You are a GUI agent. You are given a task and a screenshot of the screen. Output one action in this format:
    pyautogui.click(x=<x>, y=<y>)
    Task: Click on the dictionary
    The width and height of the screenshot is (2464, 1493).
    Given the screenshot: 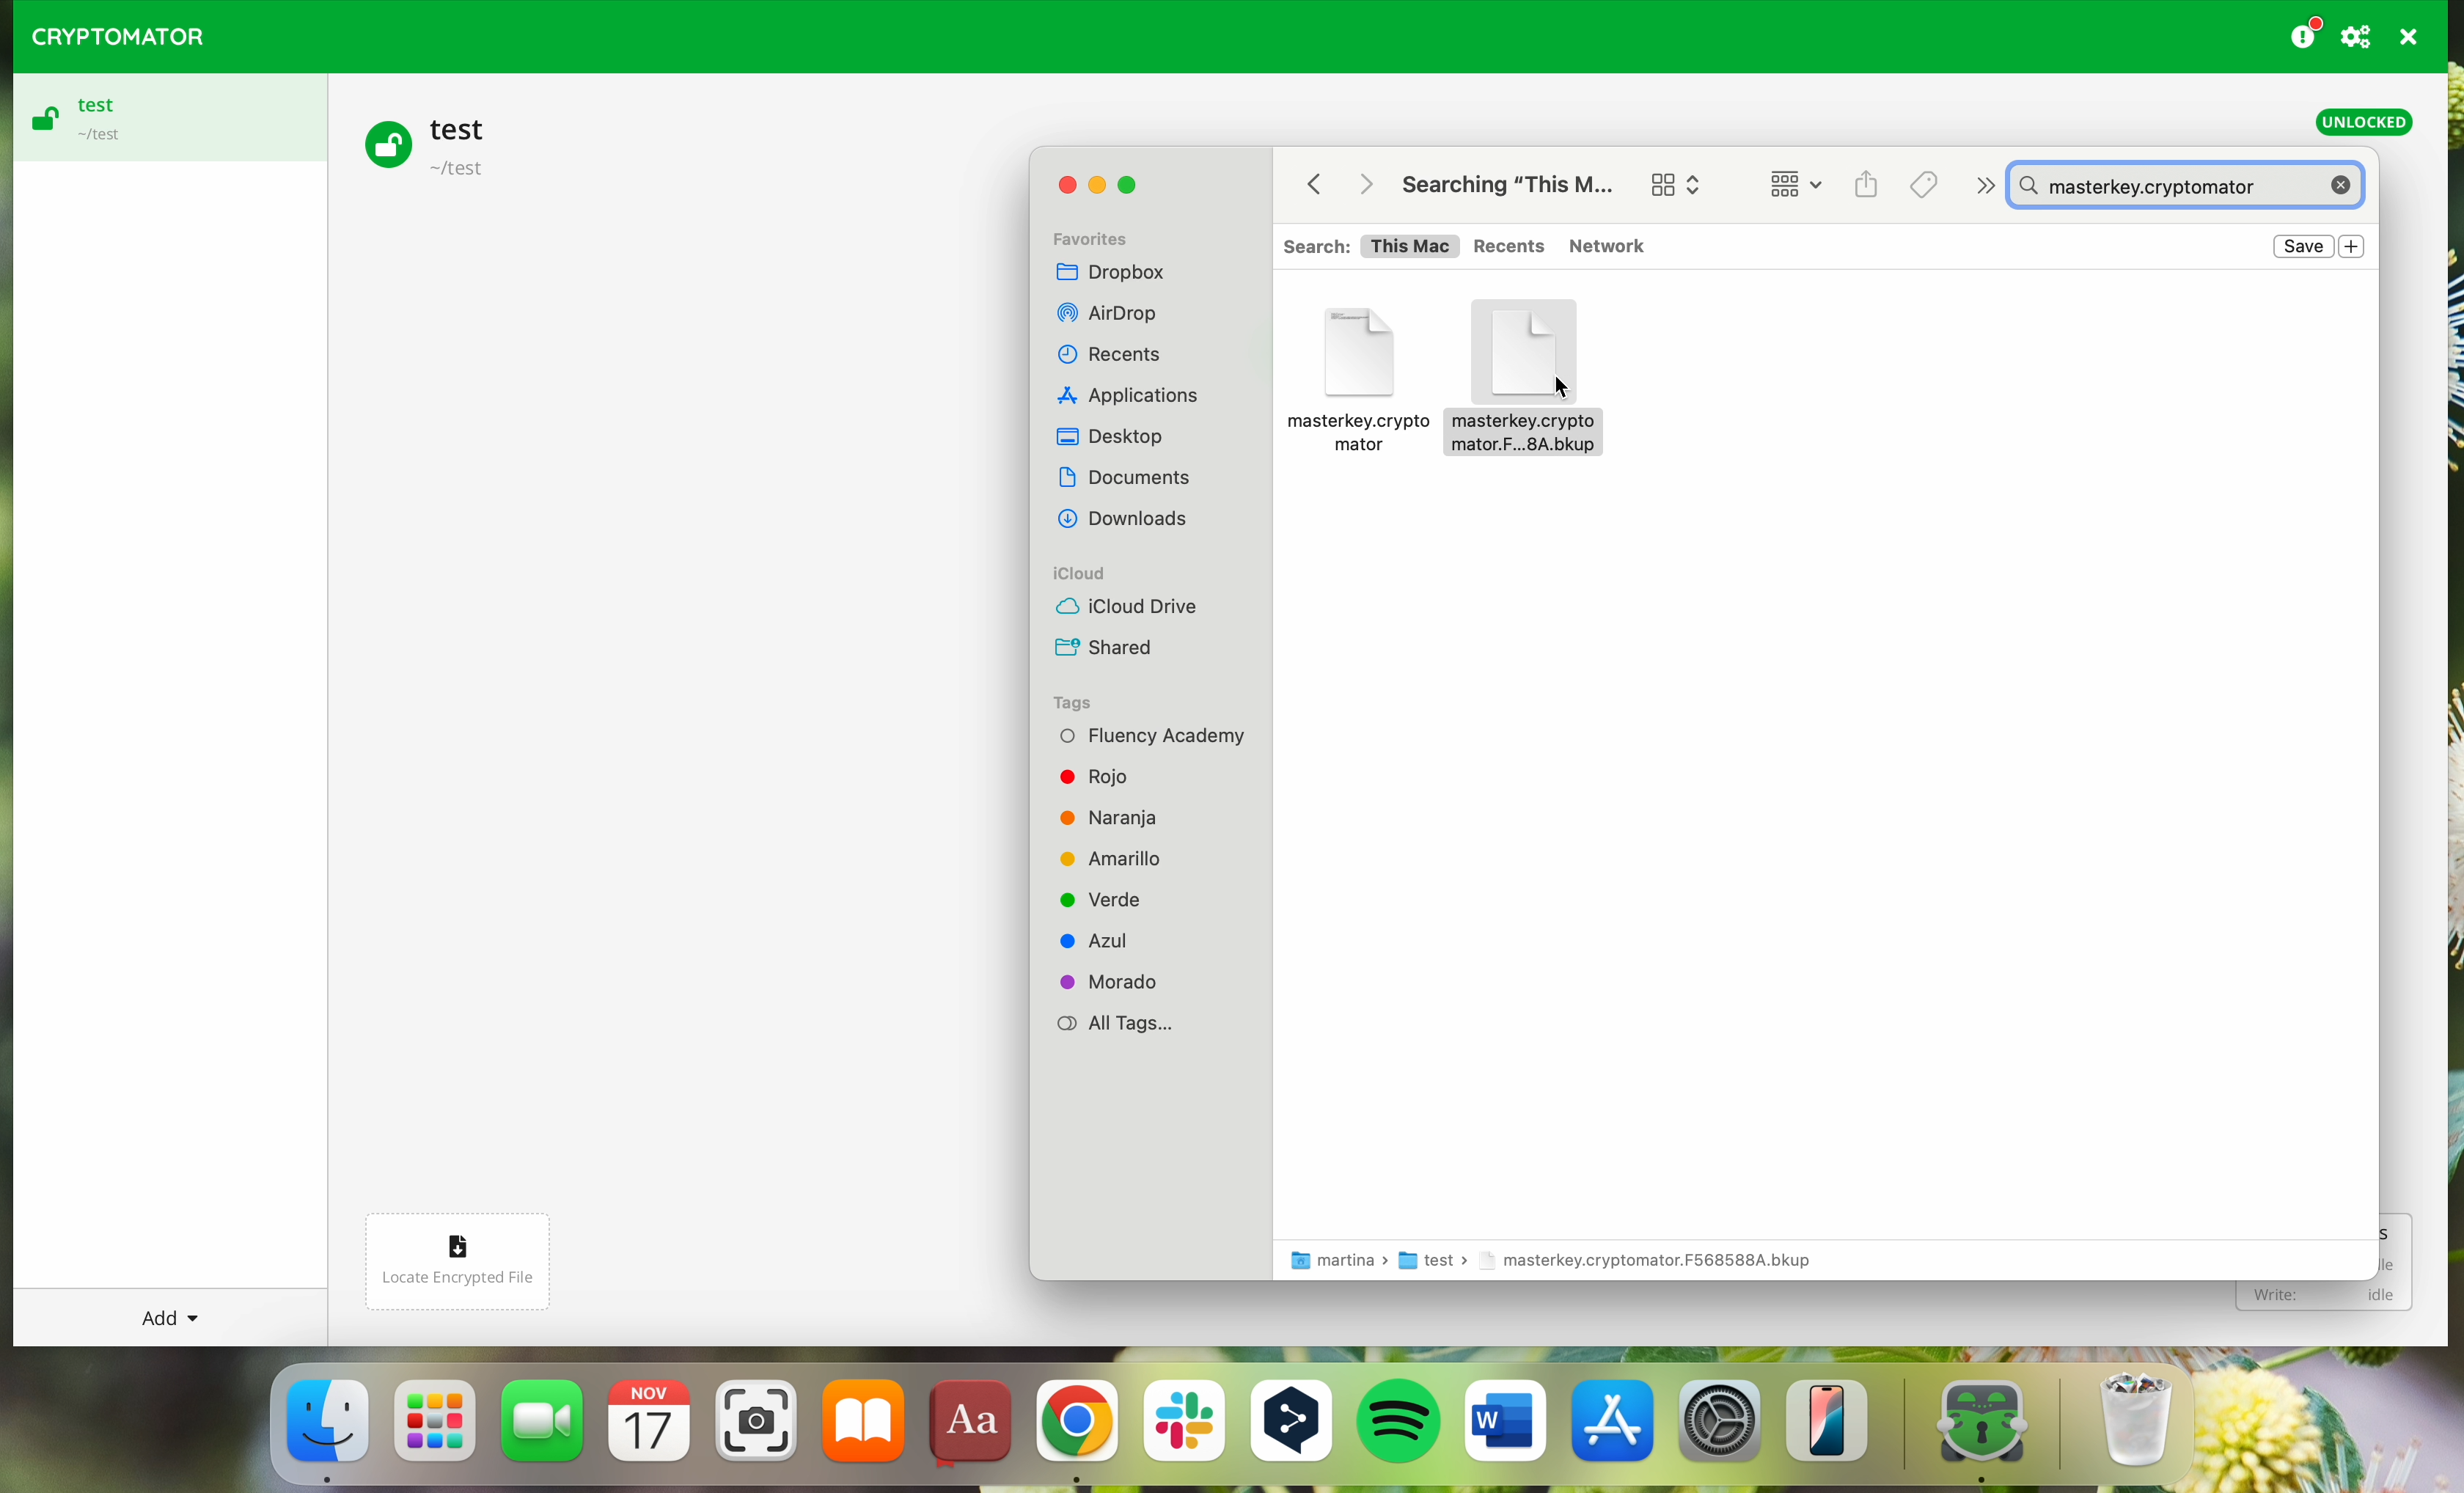 What is the action you would take?
    pyautogui.click(x=971, y=1425)
    